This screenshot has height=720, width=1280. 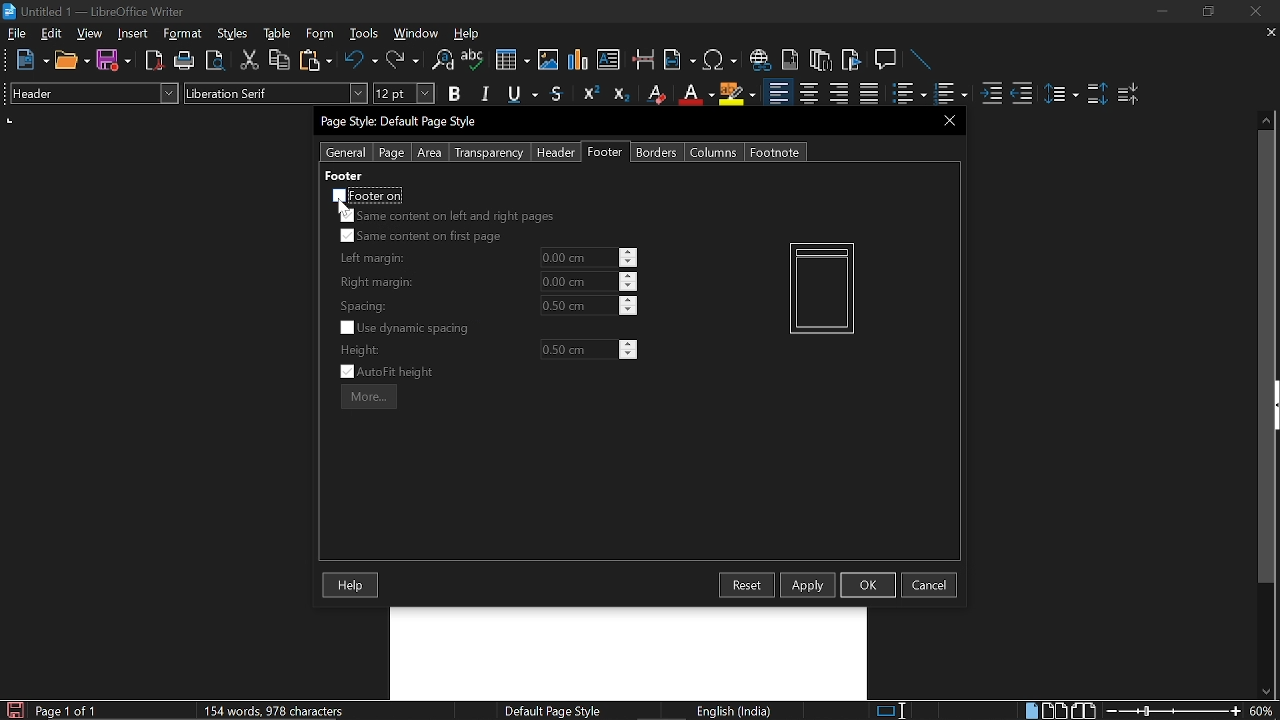 I want to click on Ok, so click(x=868, y=584).